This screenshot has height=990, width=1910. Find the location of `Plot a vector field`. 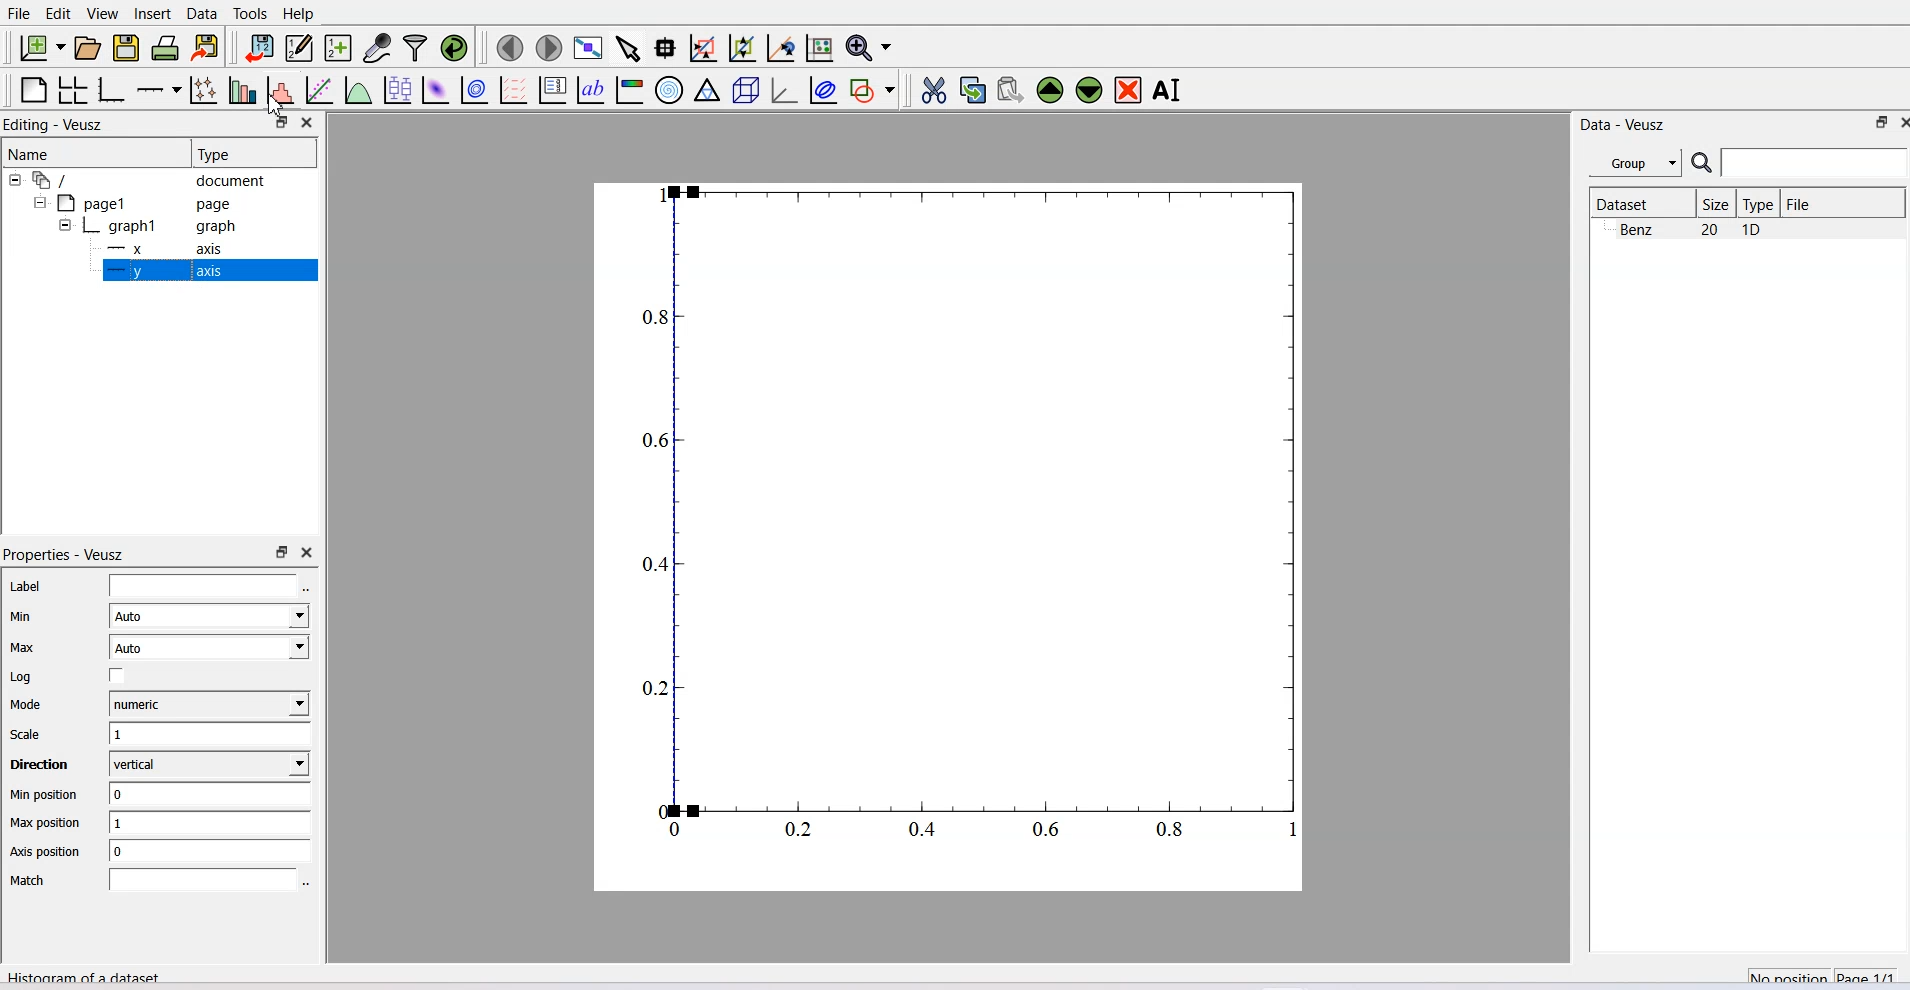

Plot a vector field is located at coordinates (514, 90).